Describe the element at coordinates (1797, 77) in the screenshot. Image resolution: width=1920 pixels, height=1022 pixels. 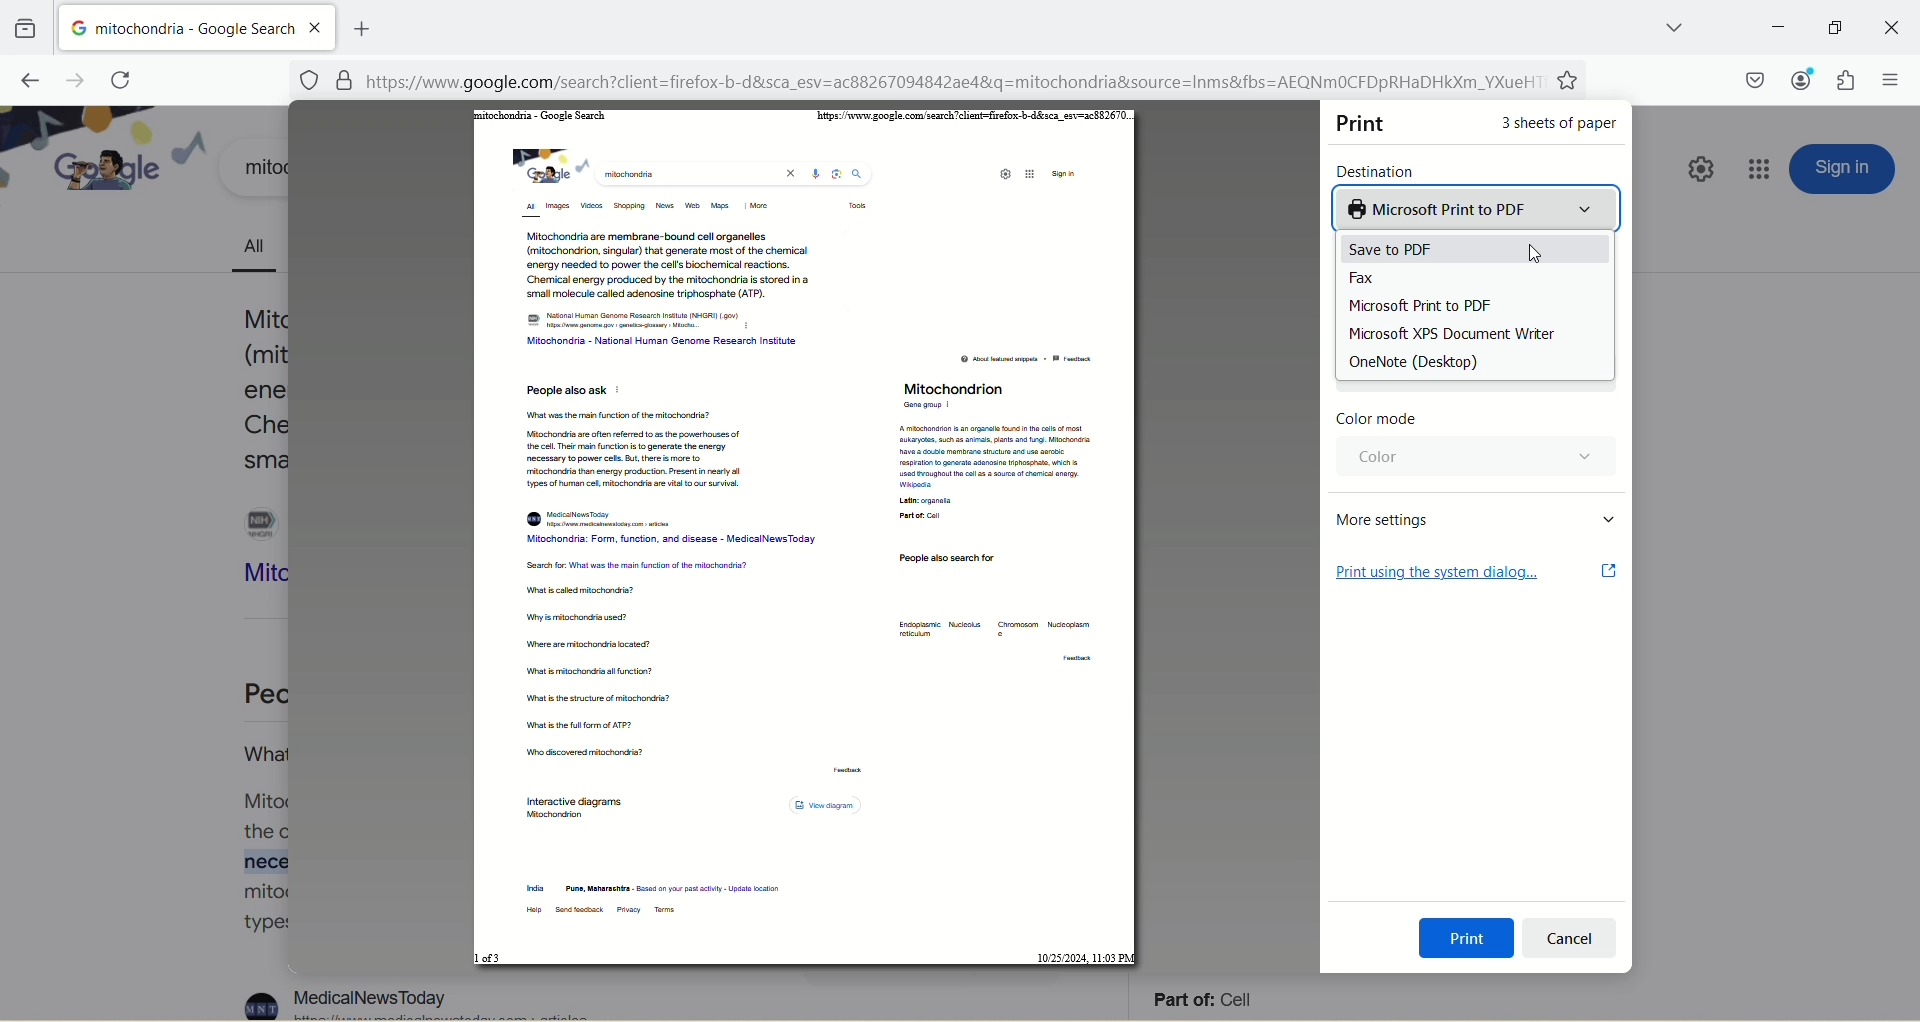
I see `account` at that location.